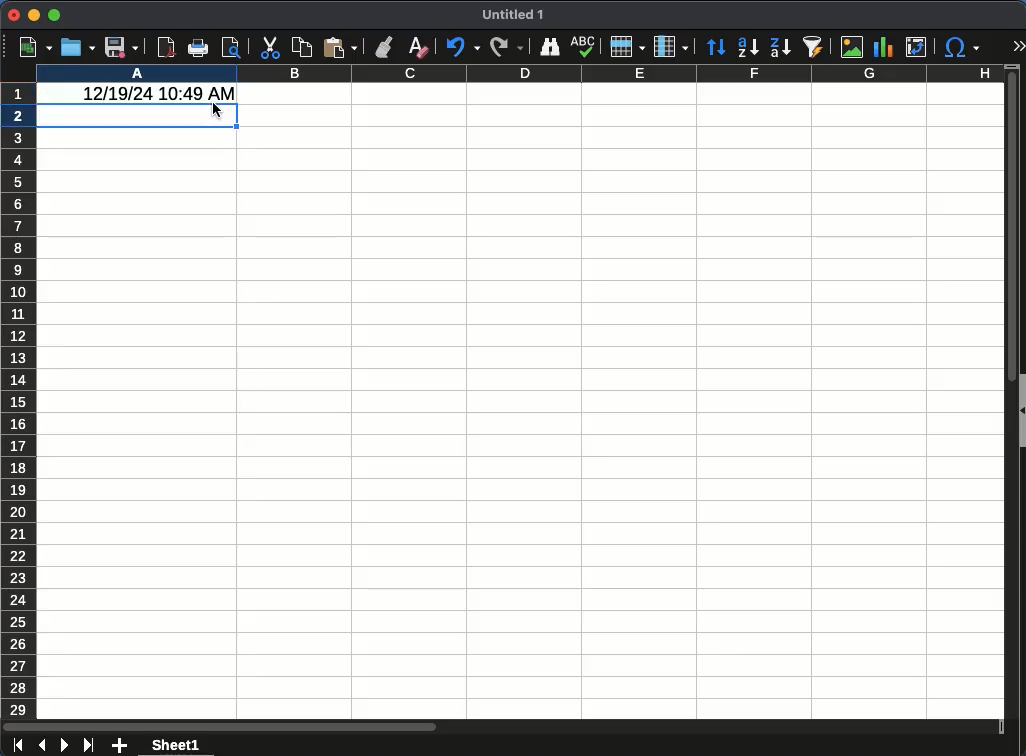 This screenshot has height=756, width=1026. What do you see at coordinates (55, 17) in the screenshot?
I see `maximize` at bounding box center [55, 17].